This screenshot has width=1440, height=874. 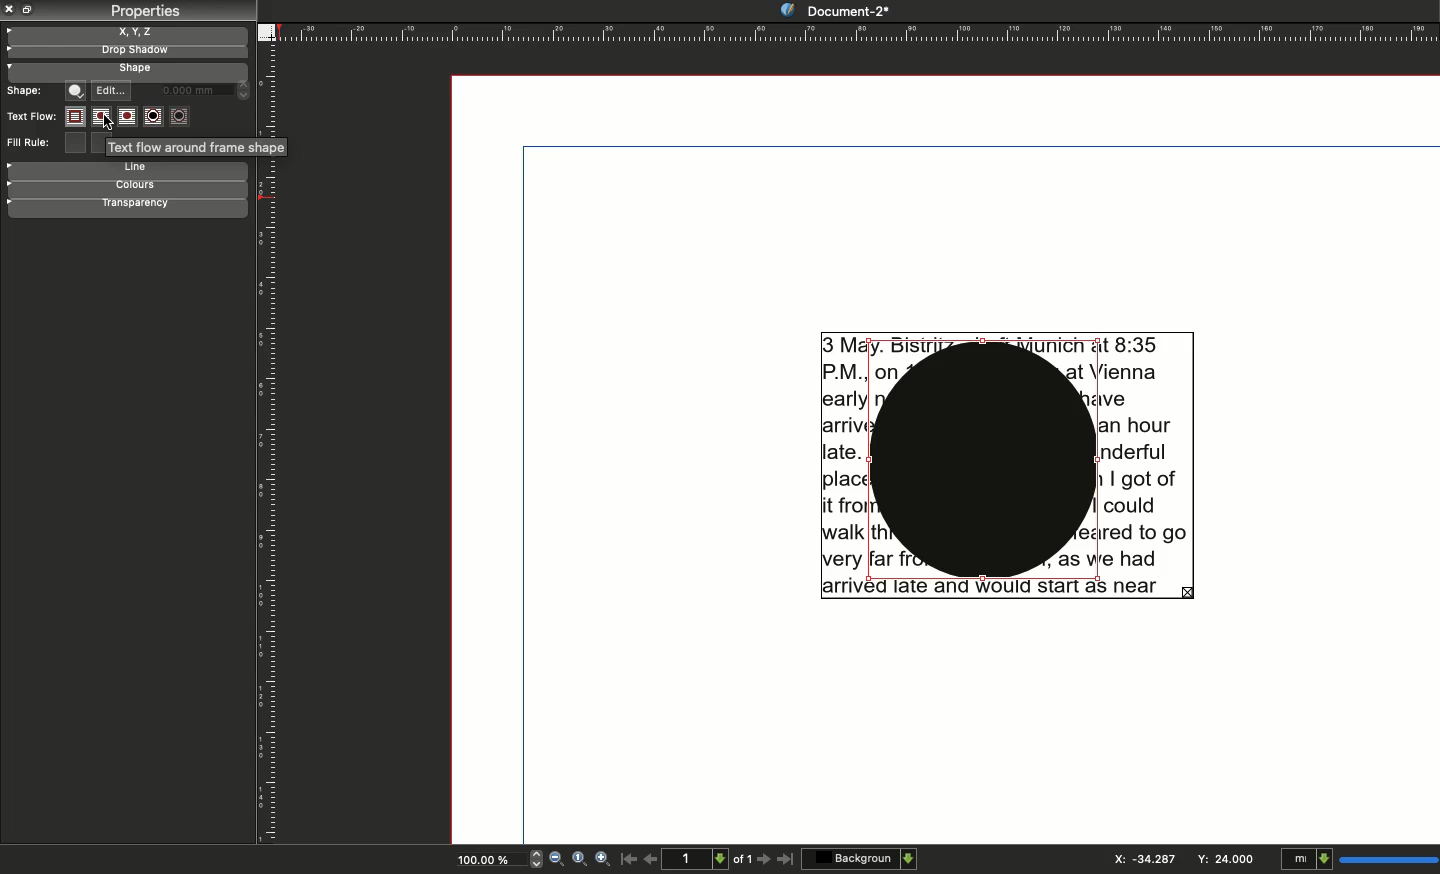 What do you see at coordinates (600, 860) in the screenshot?
I see `Zoom in` at bounding box center [600, 860].